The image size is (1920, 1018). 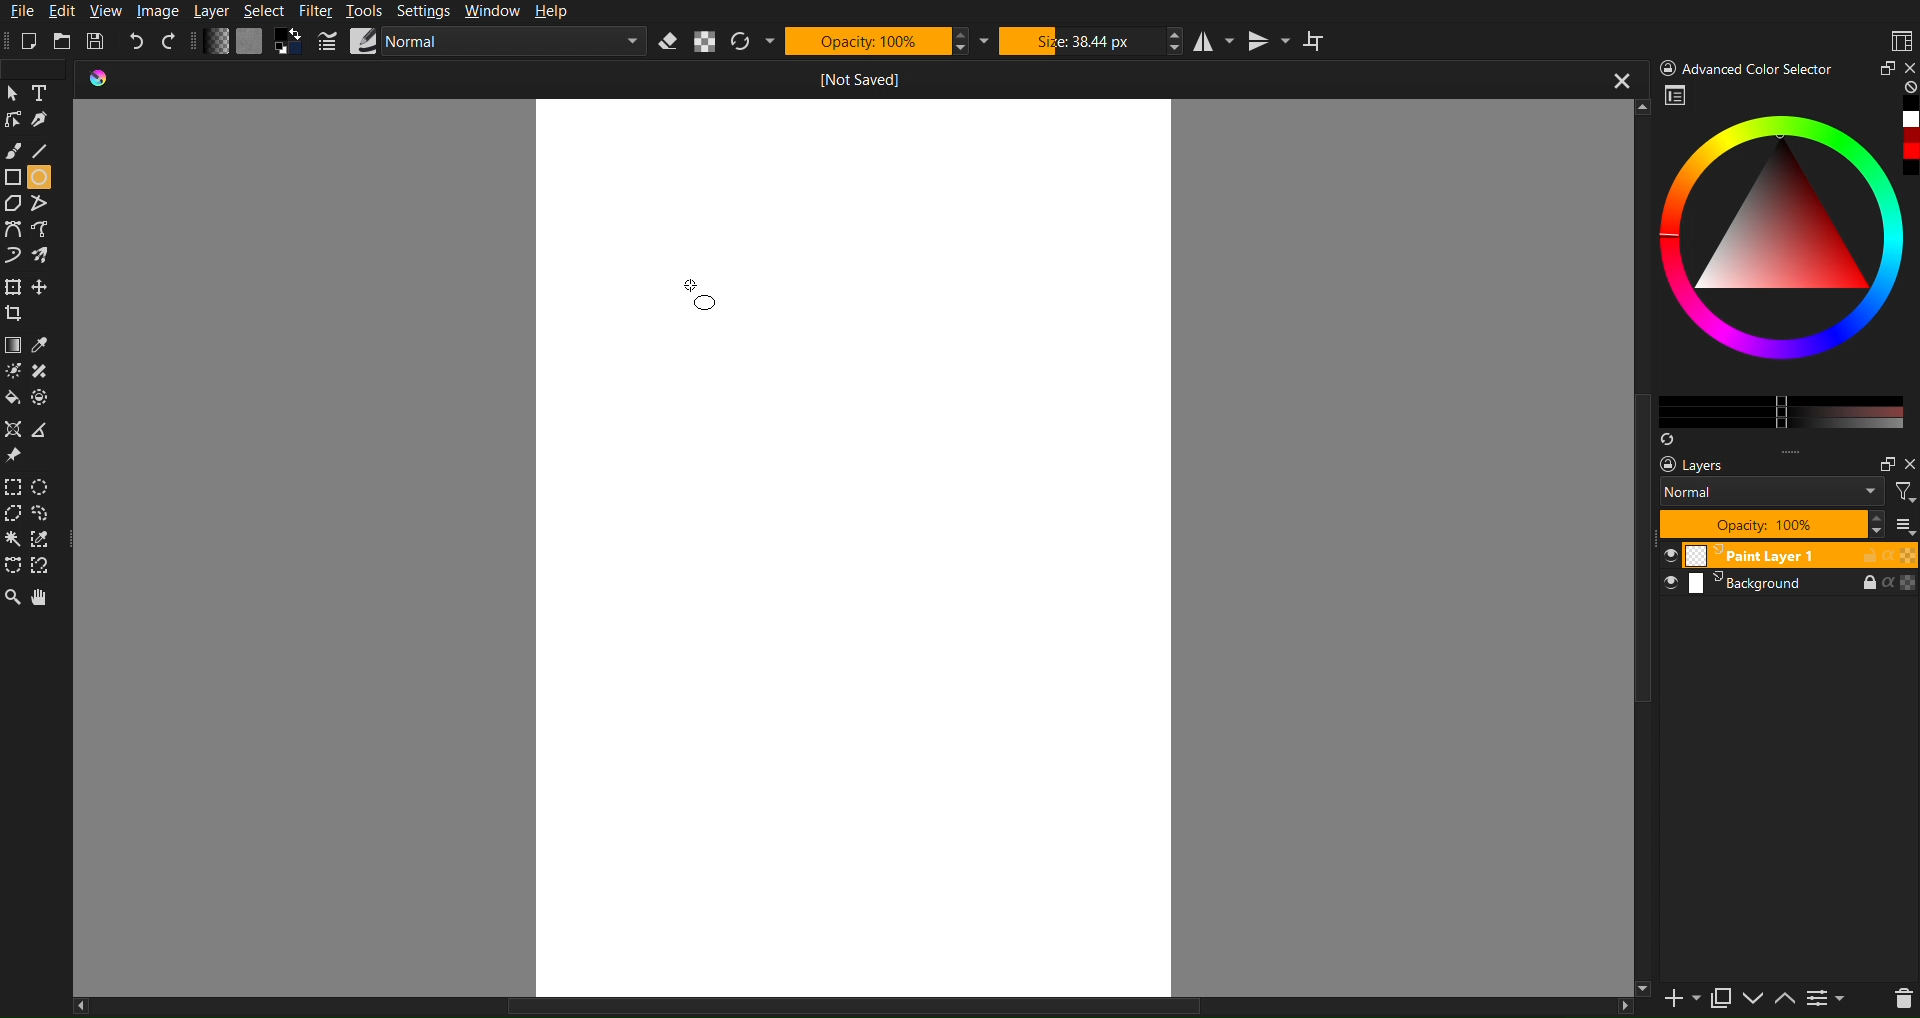 What do you see at coordinates (871, 42) in the screenshot?
I see `Opacity` at bounding box center [871, 42].